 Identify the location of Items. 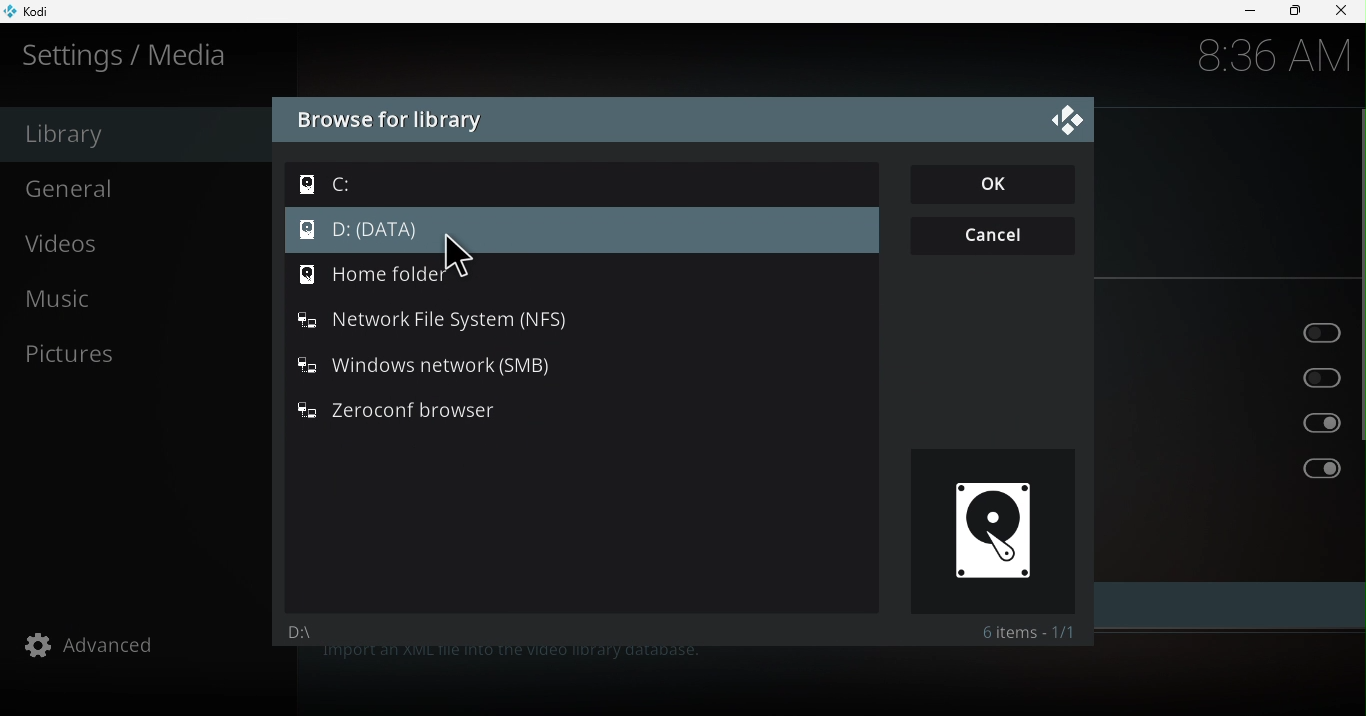
(1036, 625).